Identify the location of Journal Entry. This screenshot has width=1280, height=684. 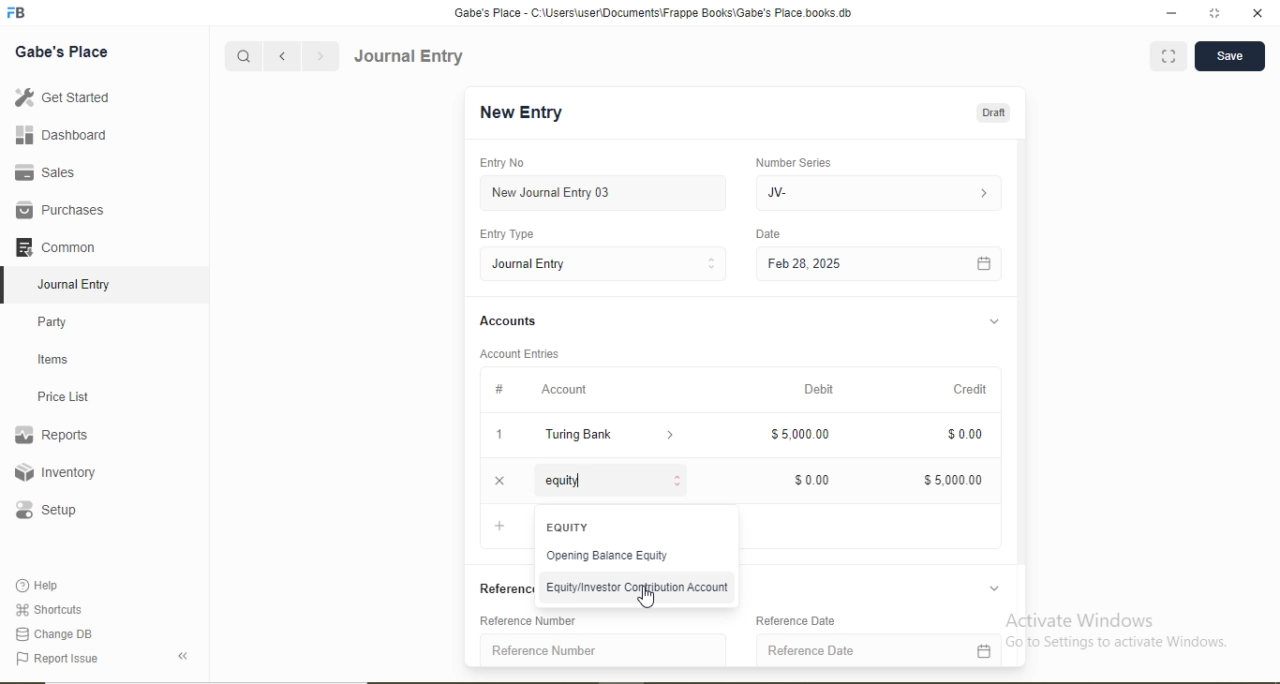
(76, 285).